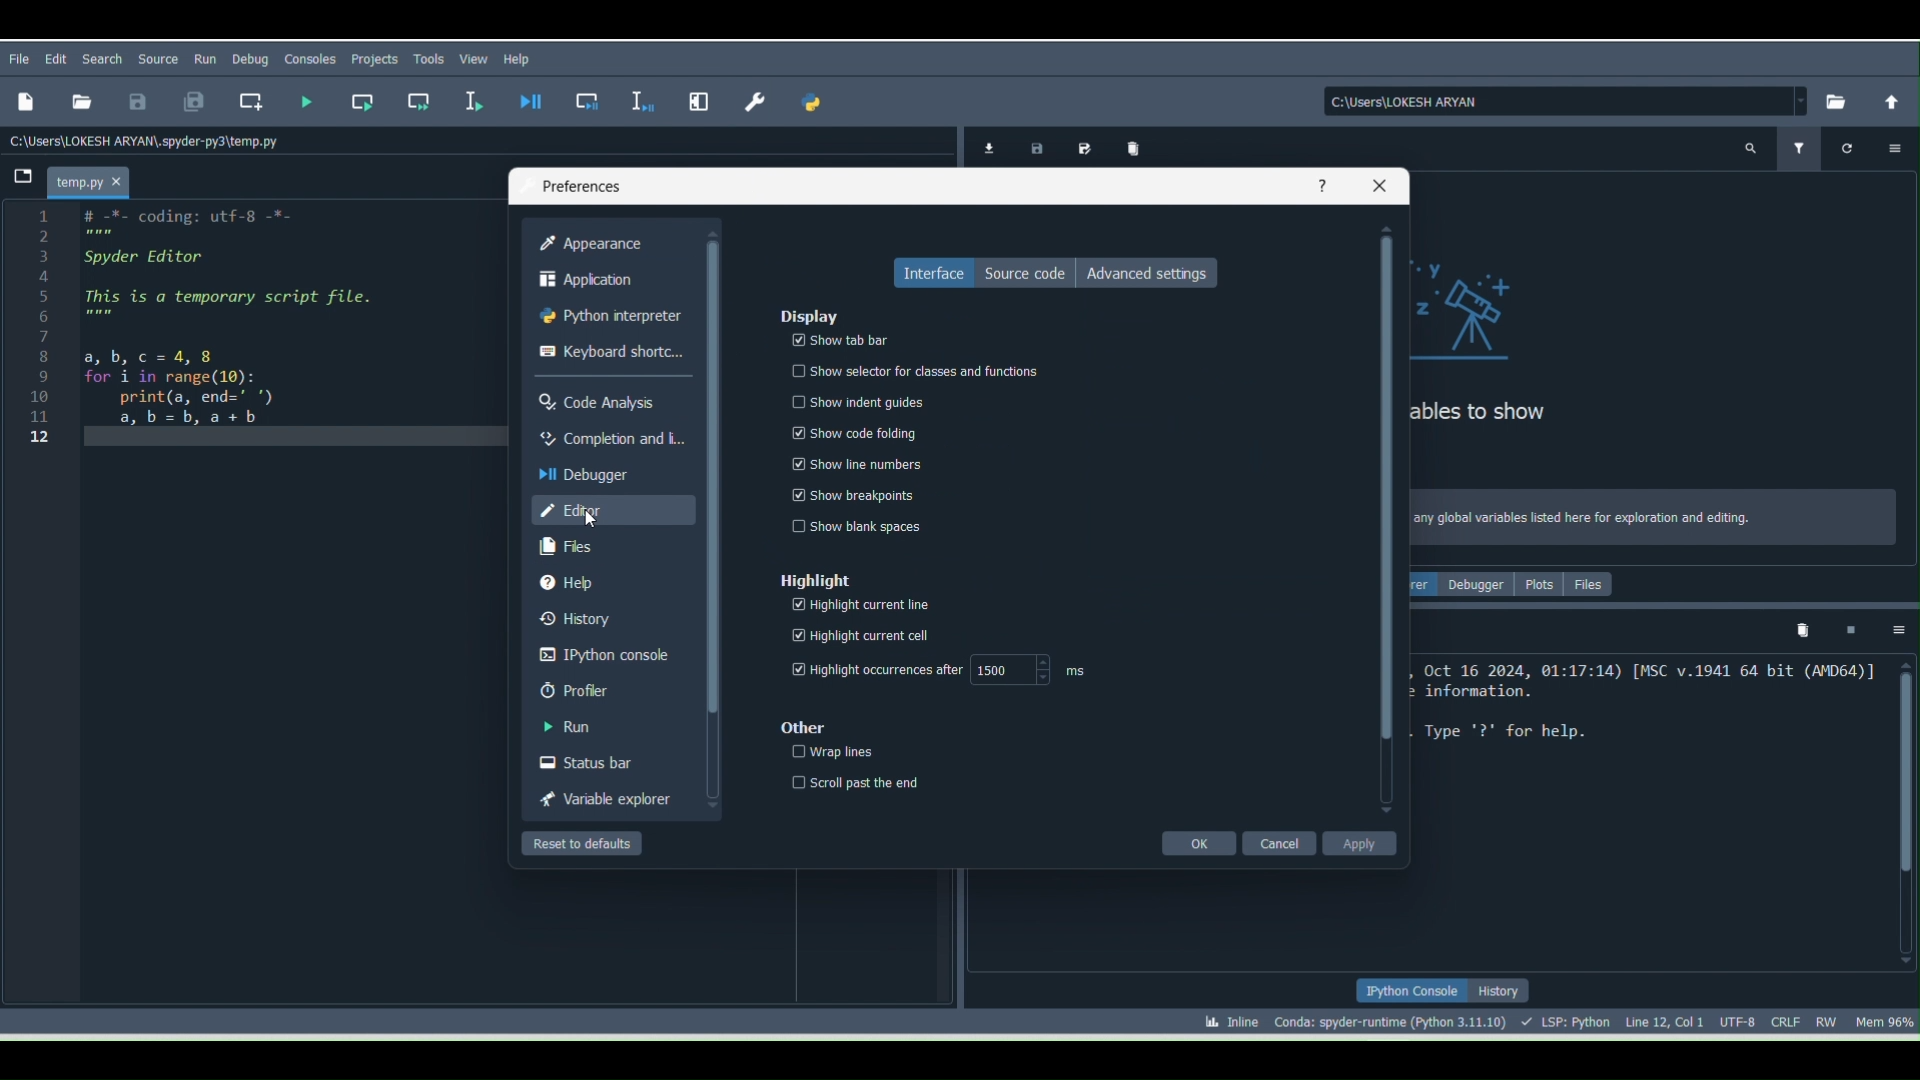  I want to click on Files, so click(605, 545).